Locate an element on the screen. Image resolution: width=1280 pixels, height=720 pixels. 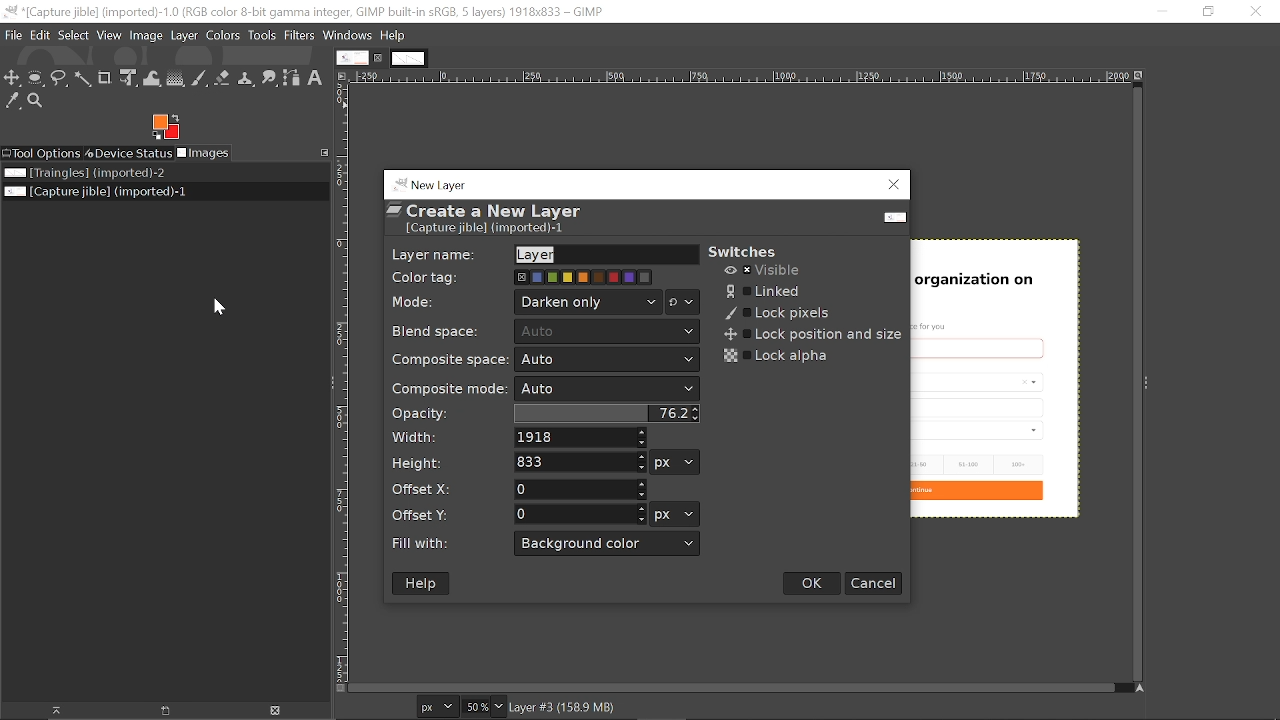
Zoom tool is located at coordinates (39, 102).